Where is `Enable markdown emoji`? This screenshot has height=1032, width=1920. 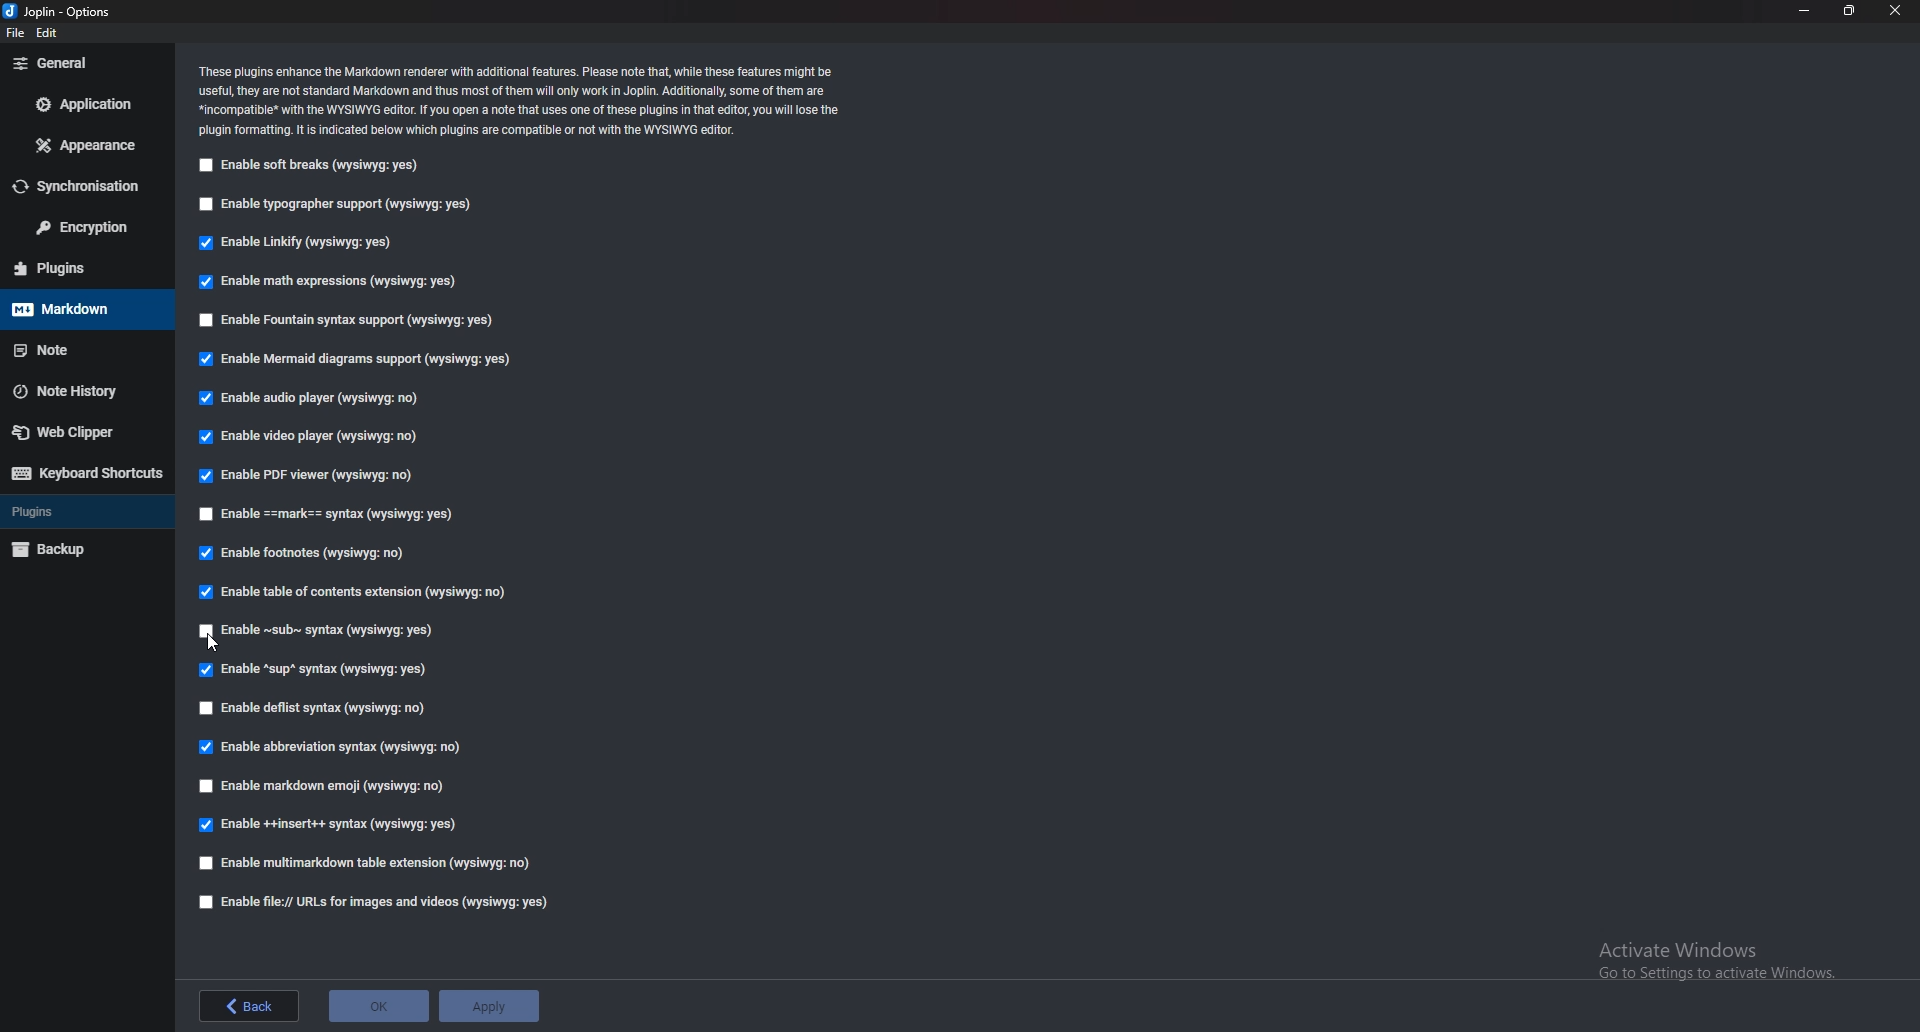 Enable markdown emoji is located at coordinates (326, 788).